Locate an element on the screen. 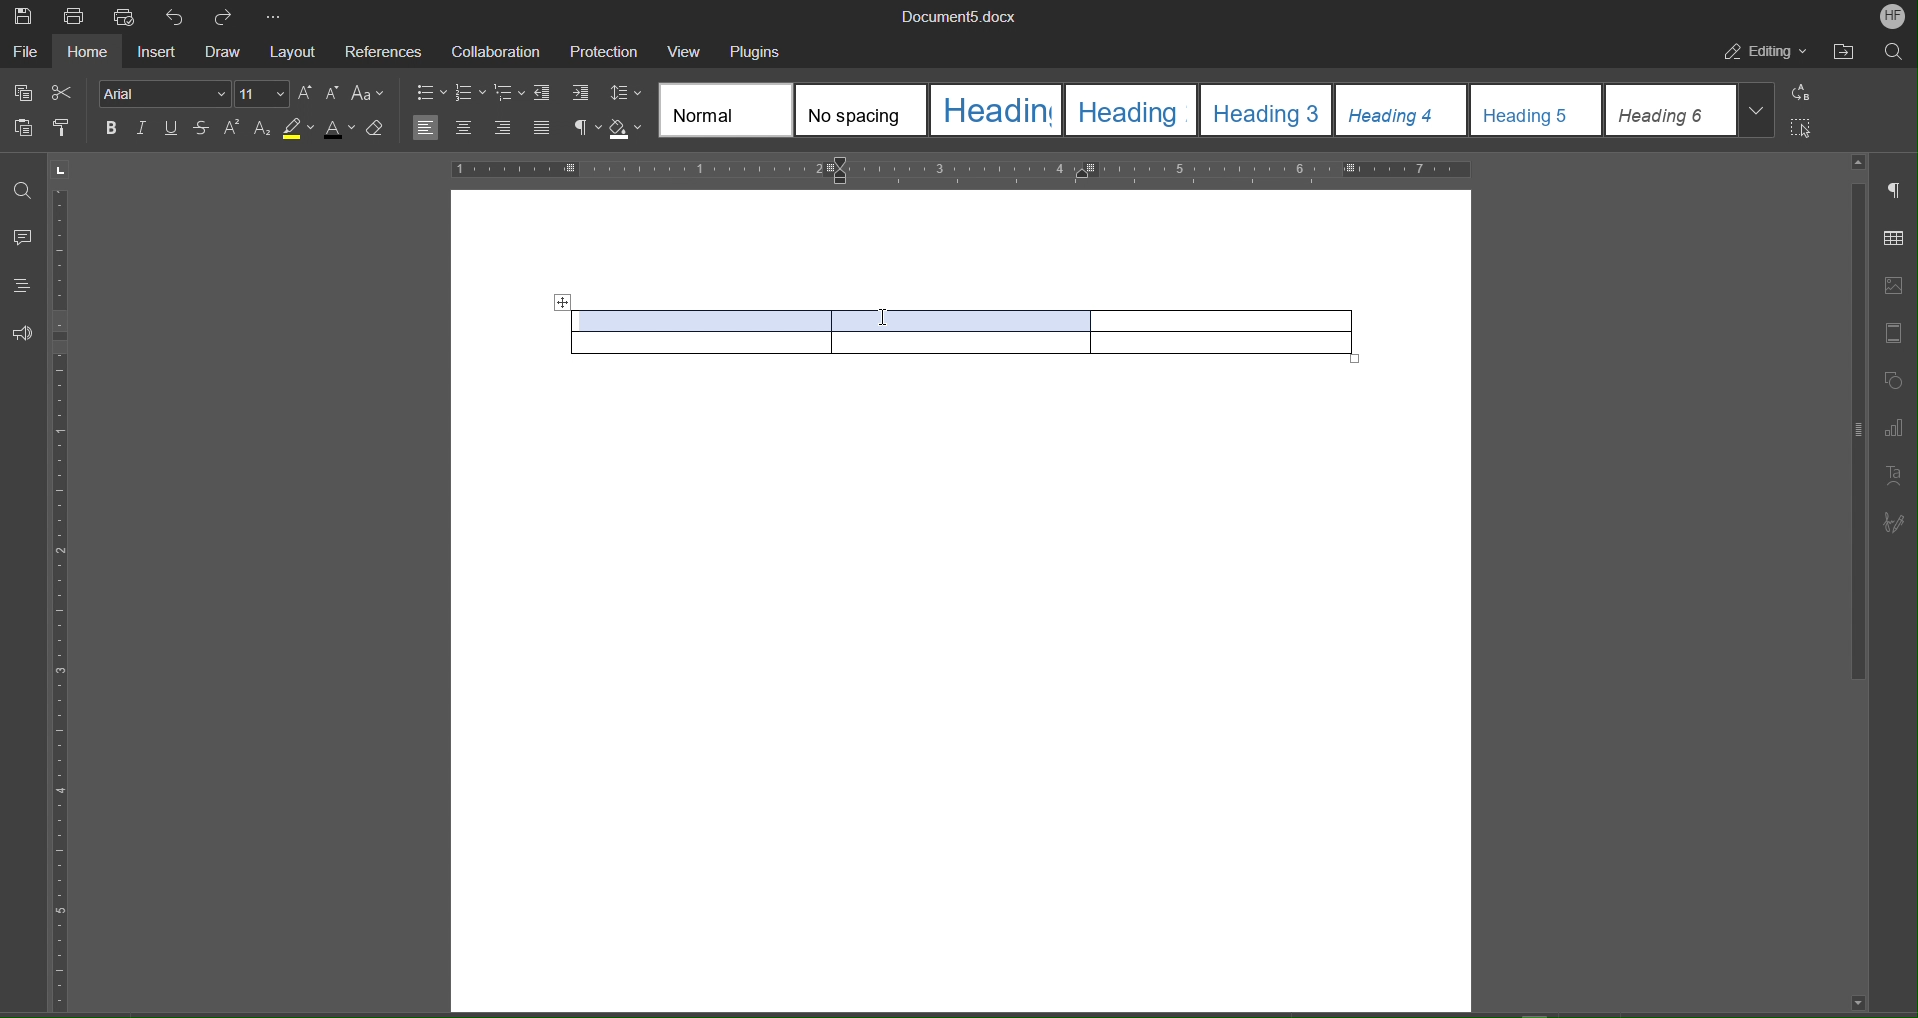  Document Name is located at coordinates (964, 16).